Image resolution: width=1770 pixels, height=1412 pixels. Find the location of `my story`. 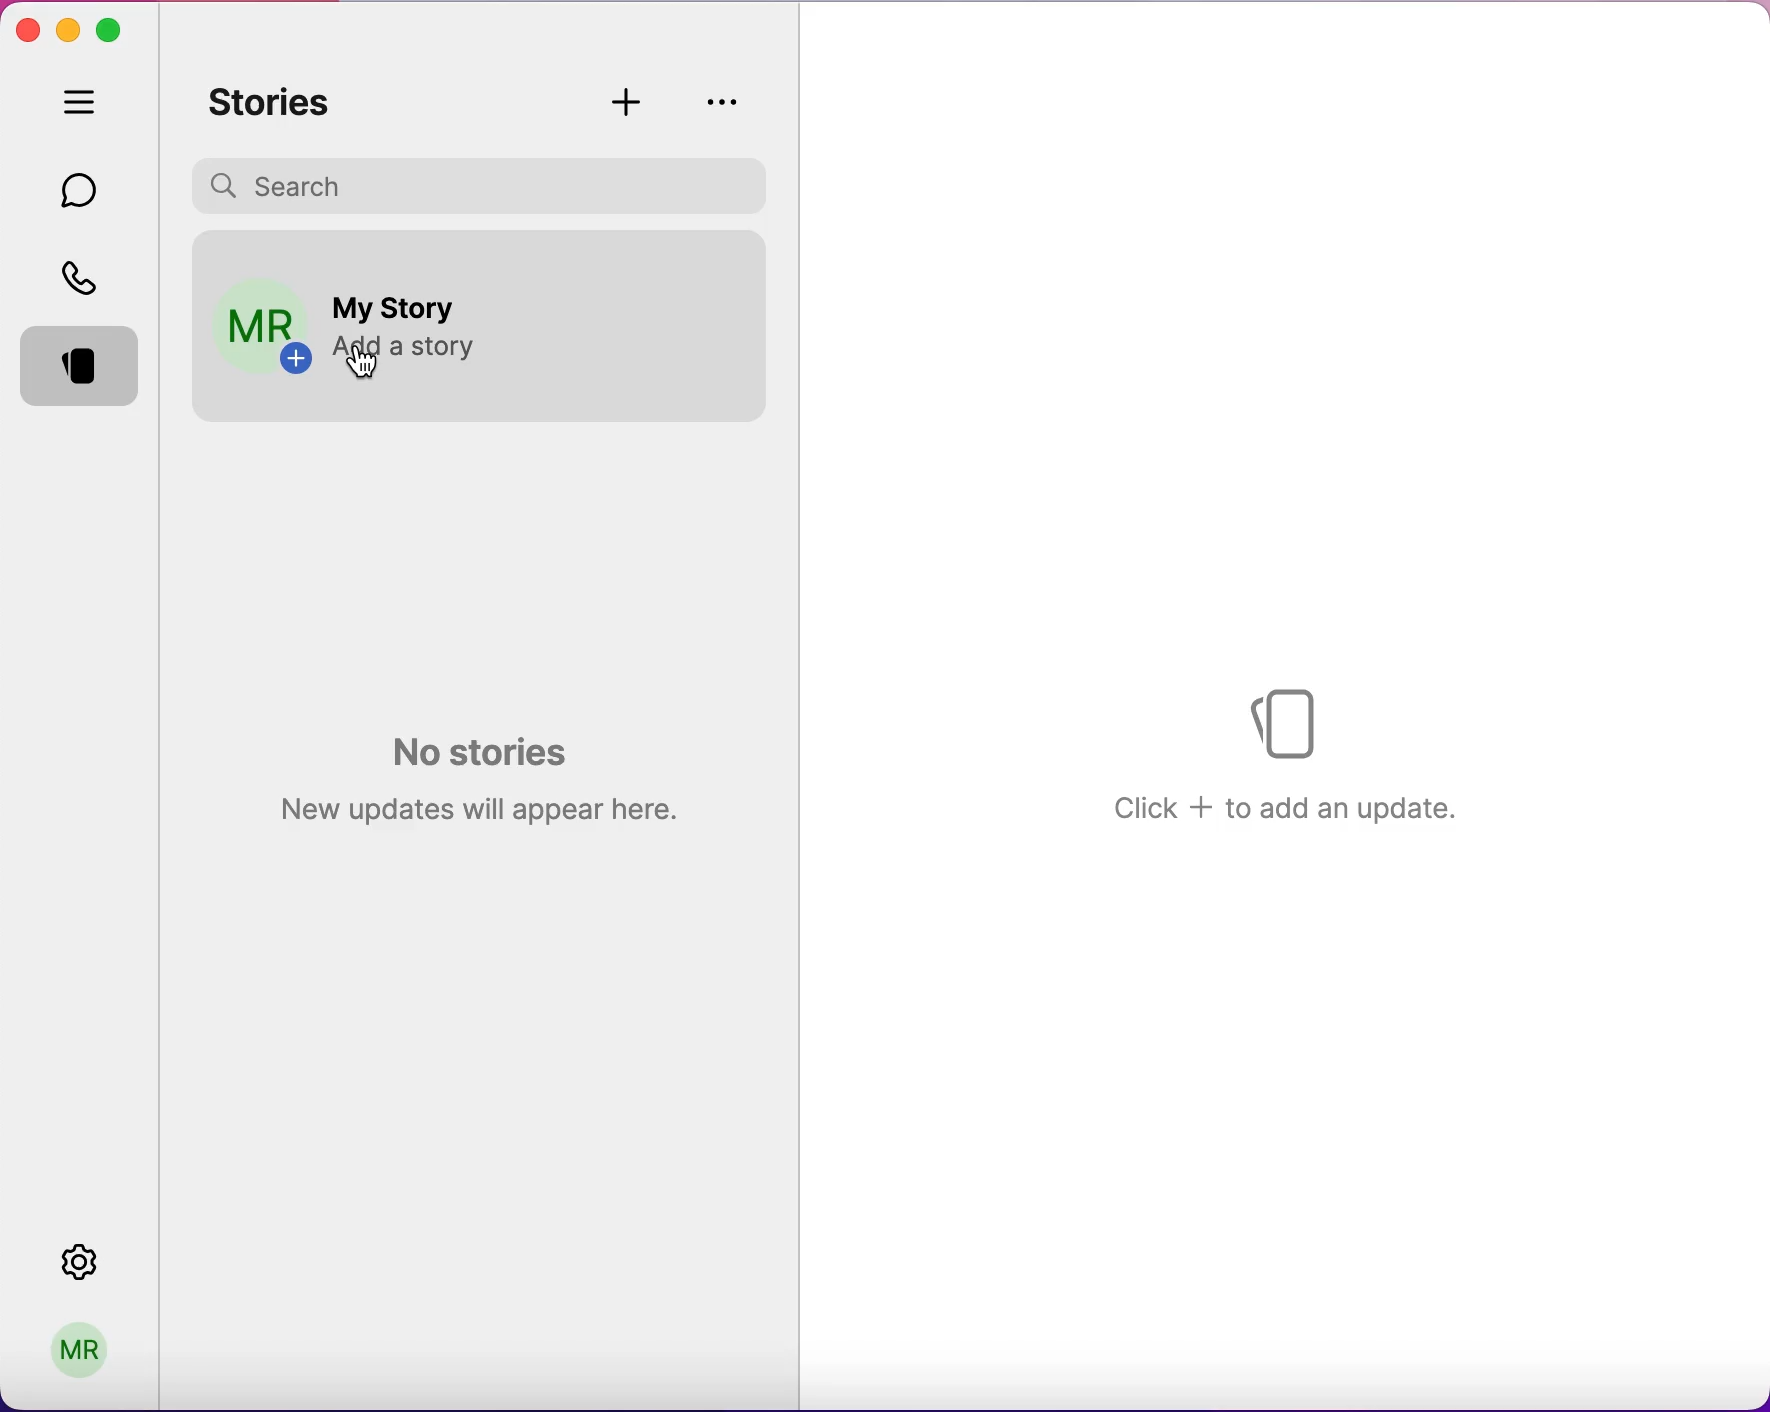

my story is located at coordinates (399, 298).